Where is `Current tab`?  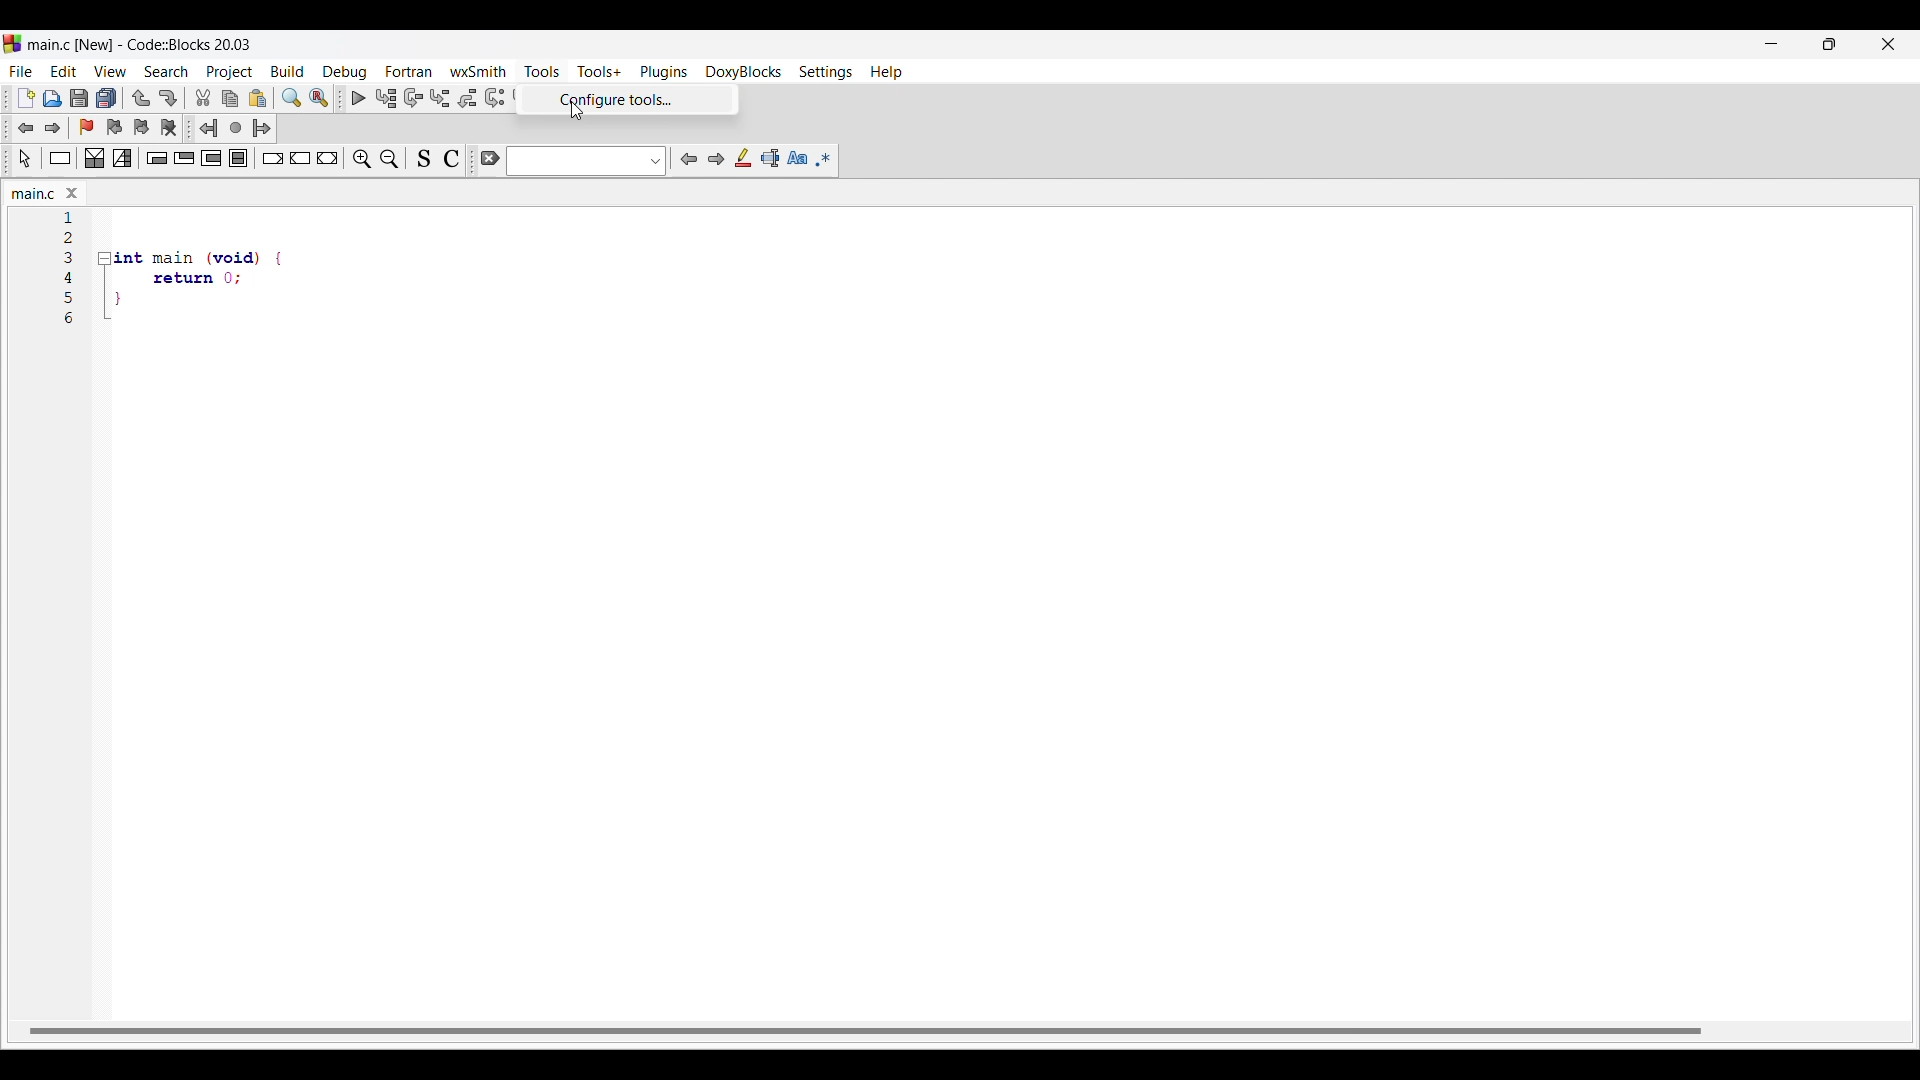
Current tab is located at coordinates (35, 194).